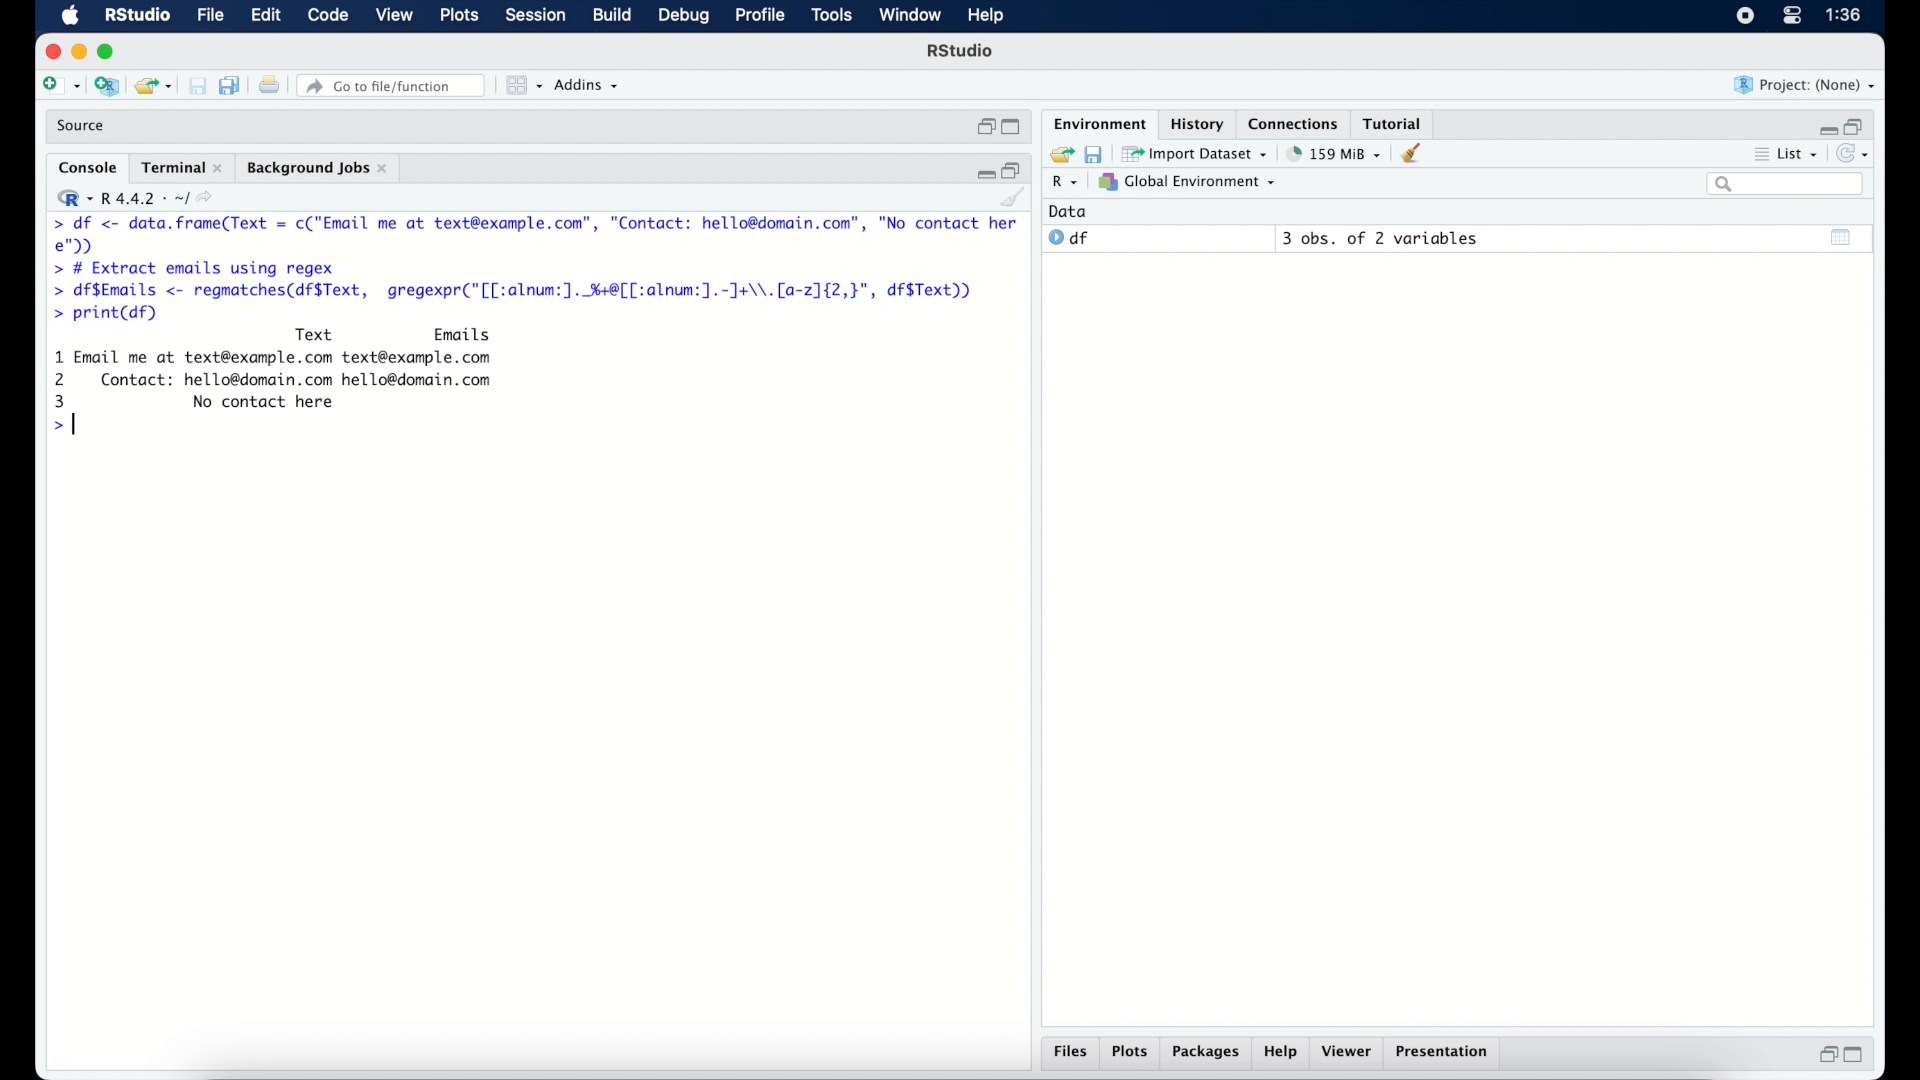 This screenshot has height=1080, width=1920. I want to click on maximize, so click(108, 51).